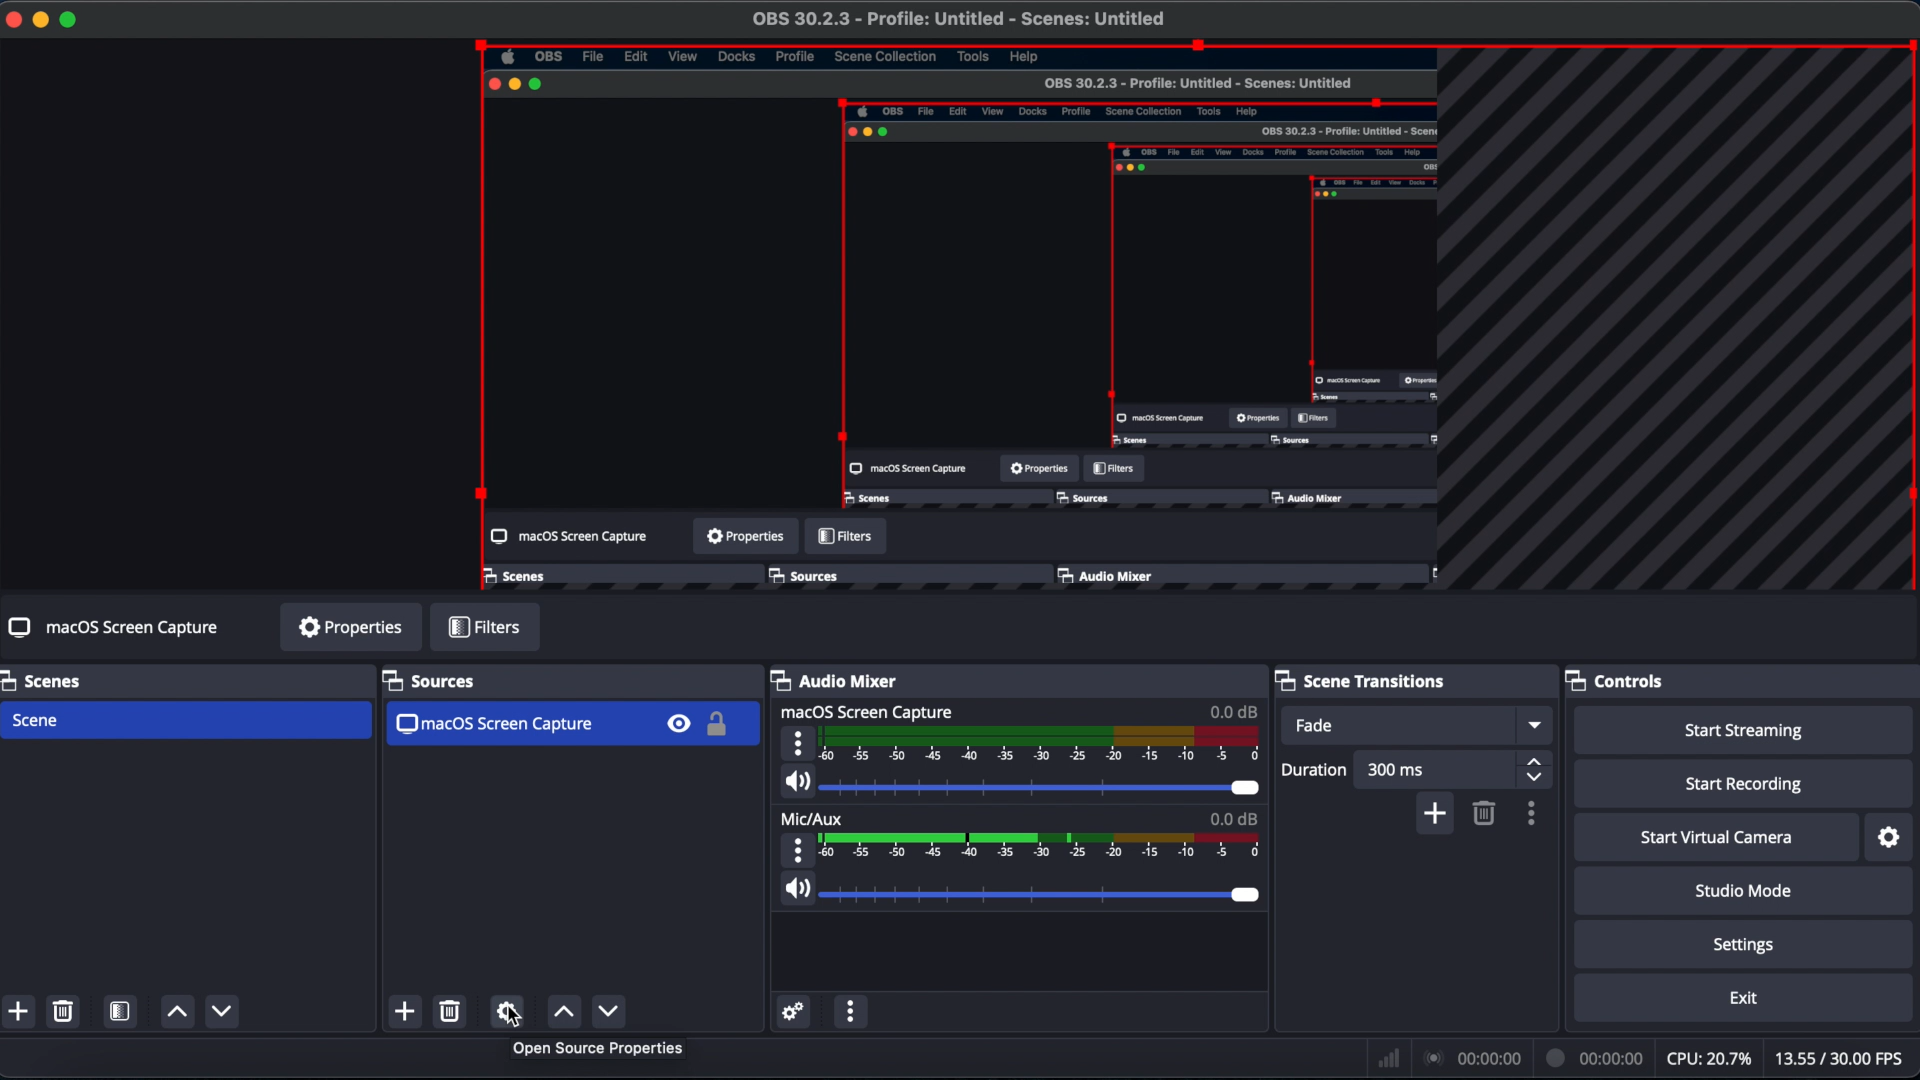  I want to click on sources, so click(425, 681).